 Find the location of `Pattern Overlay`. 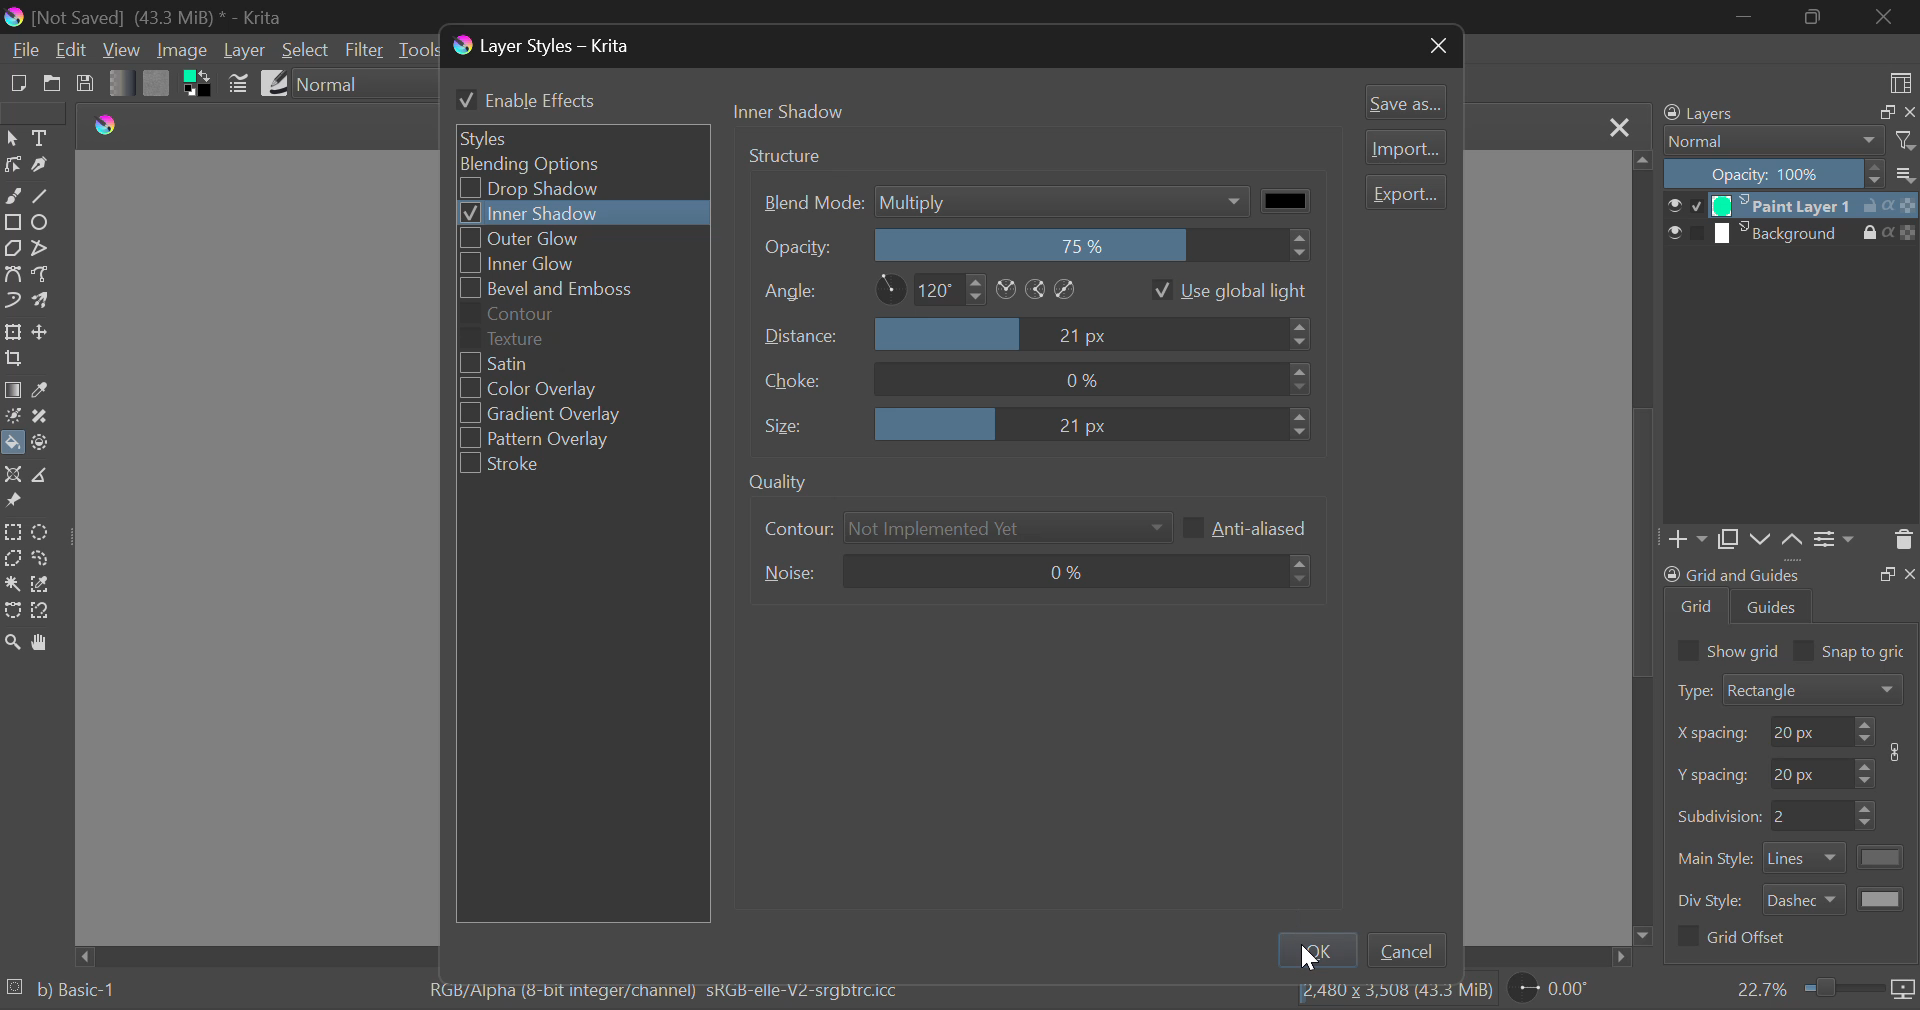

Pattern Overlay is located at coordinates (560, 441).